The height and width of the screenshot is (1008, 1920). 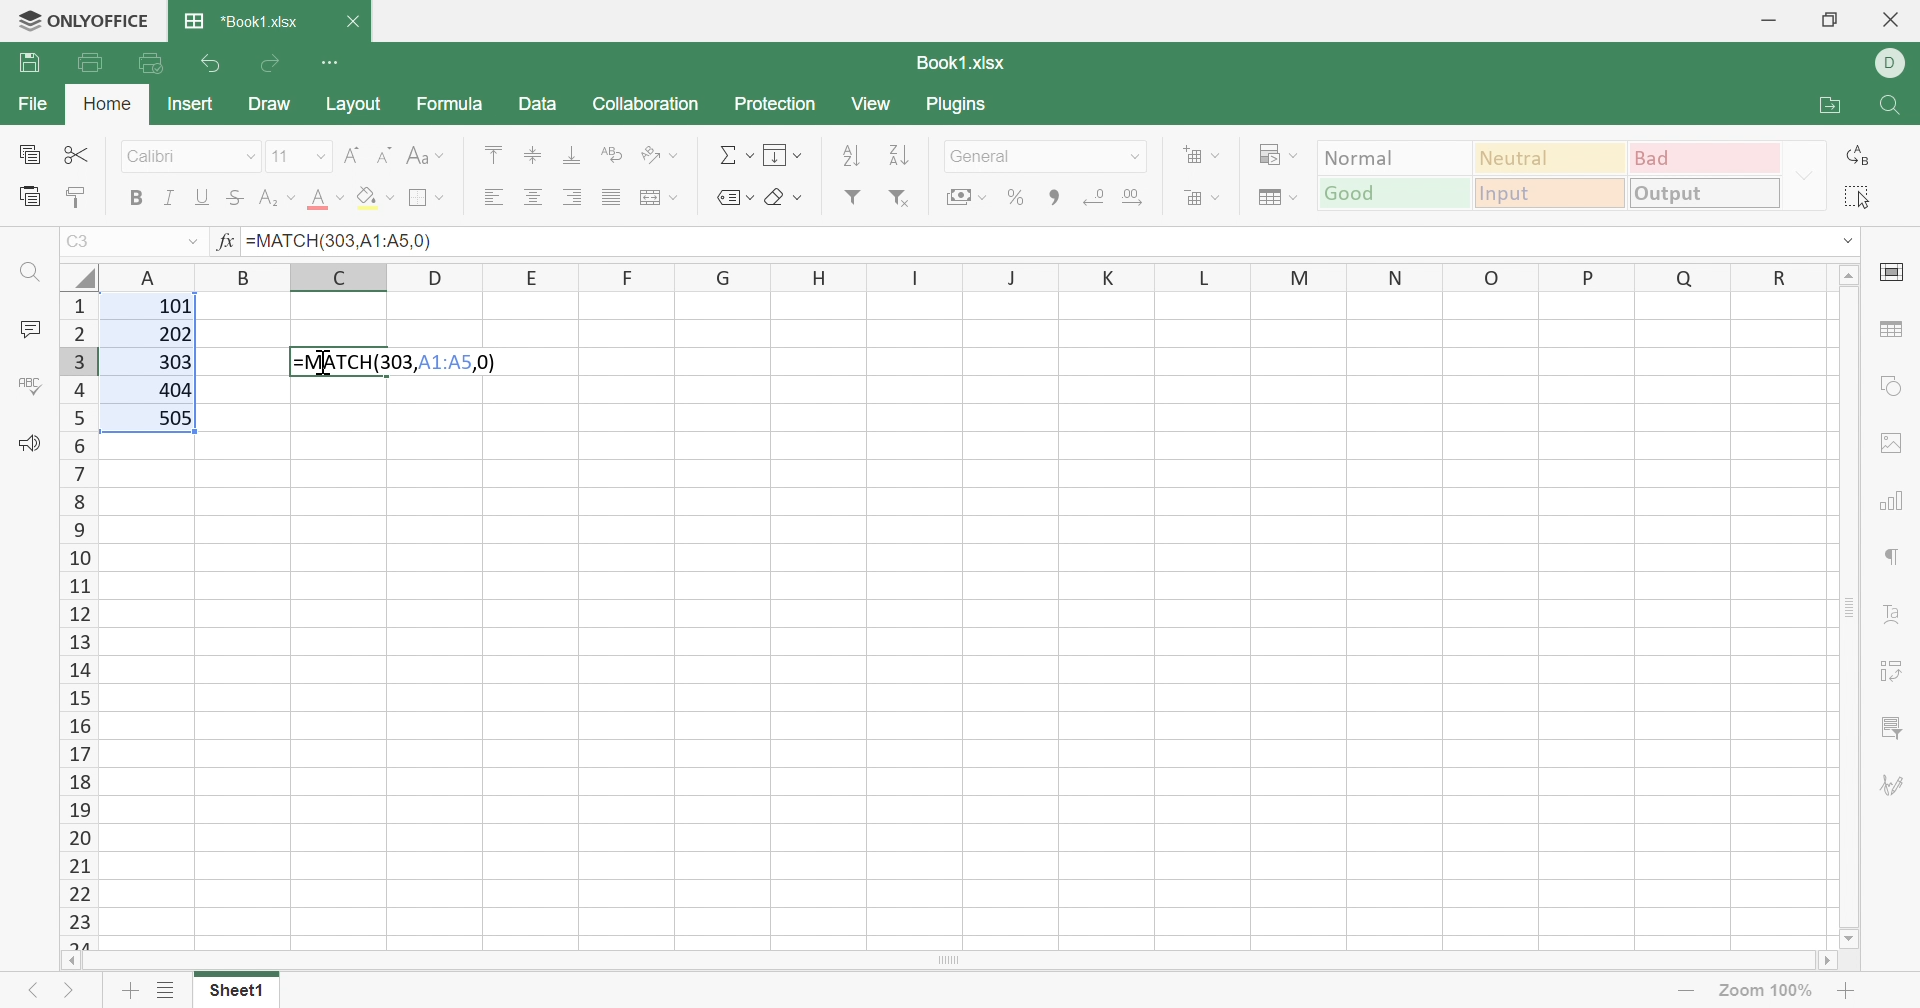 I want to click on Descending order, so click(x=899, y=157).